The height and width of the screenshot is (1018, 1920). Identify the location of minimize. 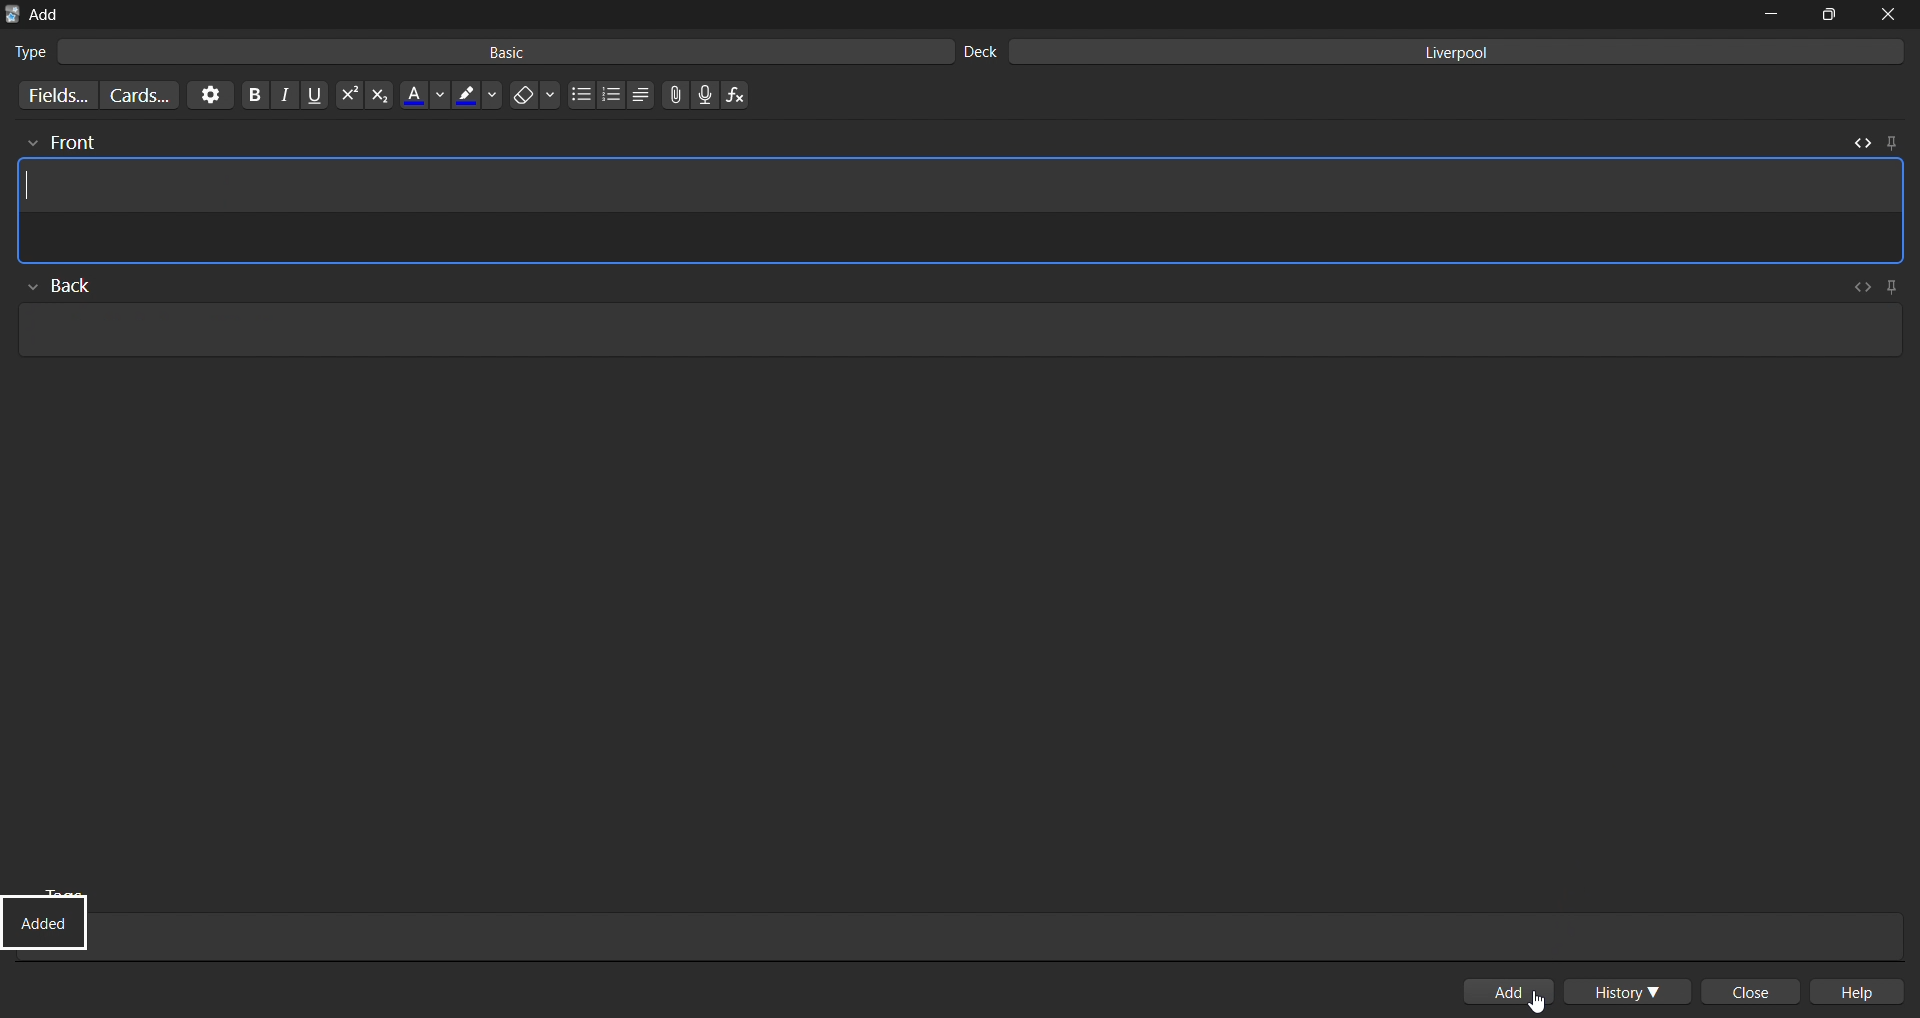
(1769, 14).